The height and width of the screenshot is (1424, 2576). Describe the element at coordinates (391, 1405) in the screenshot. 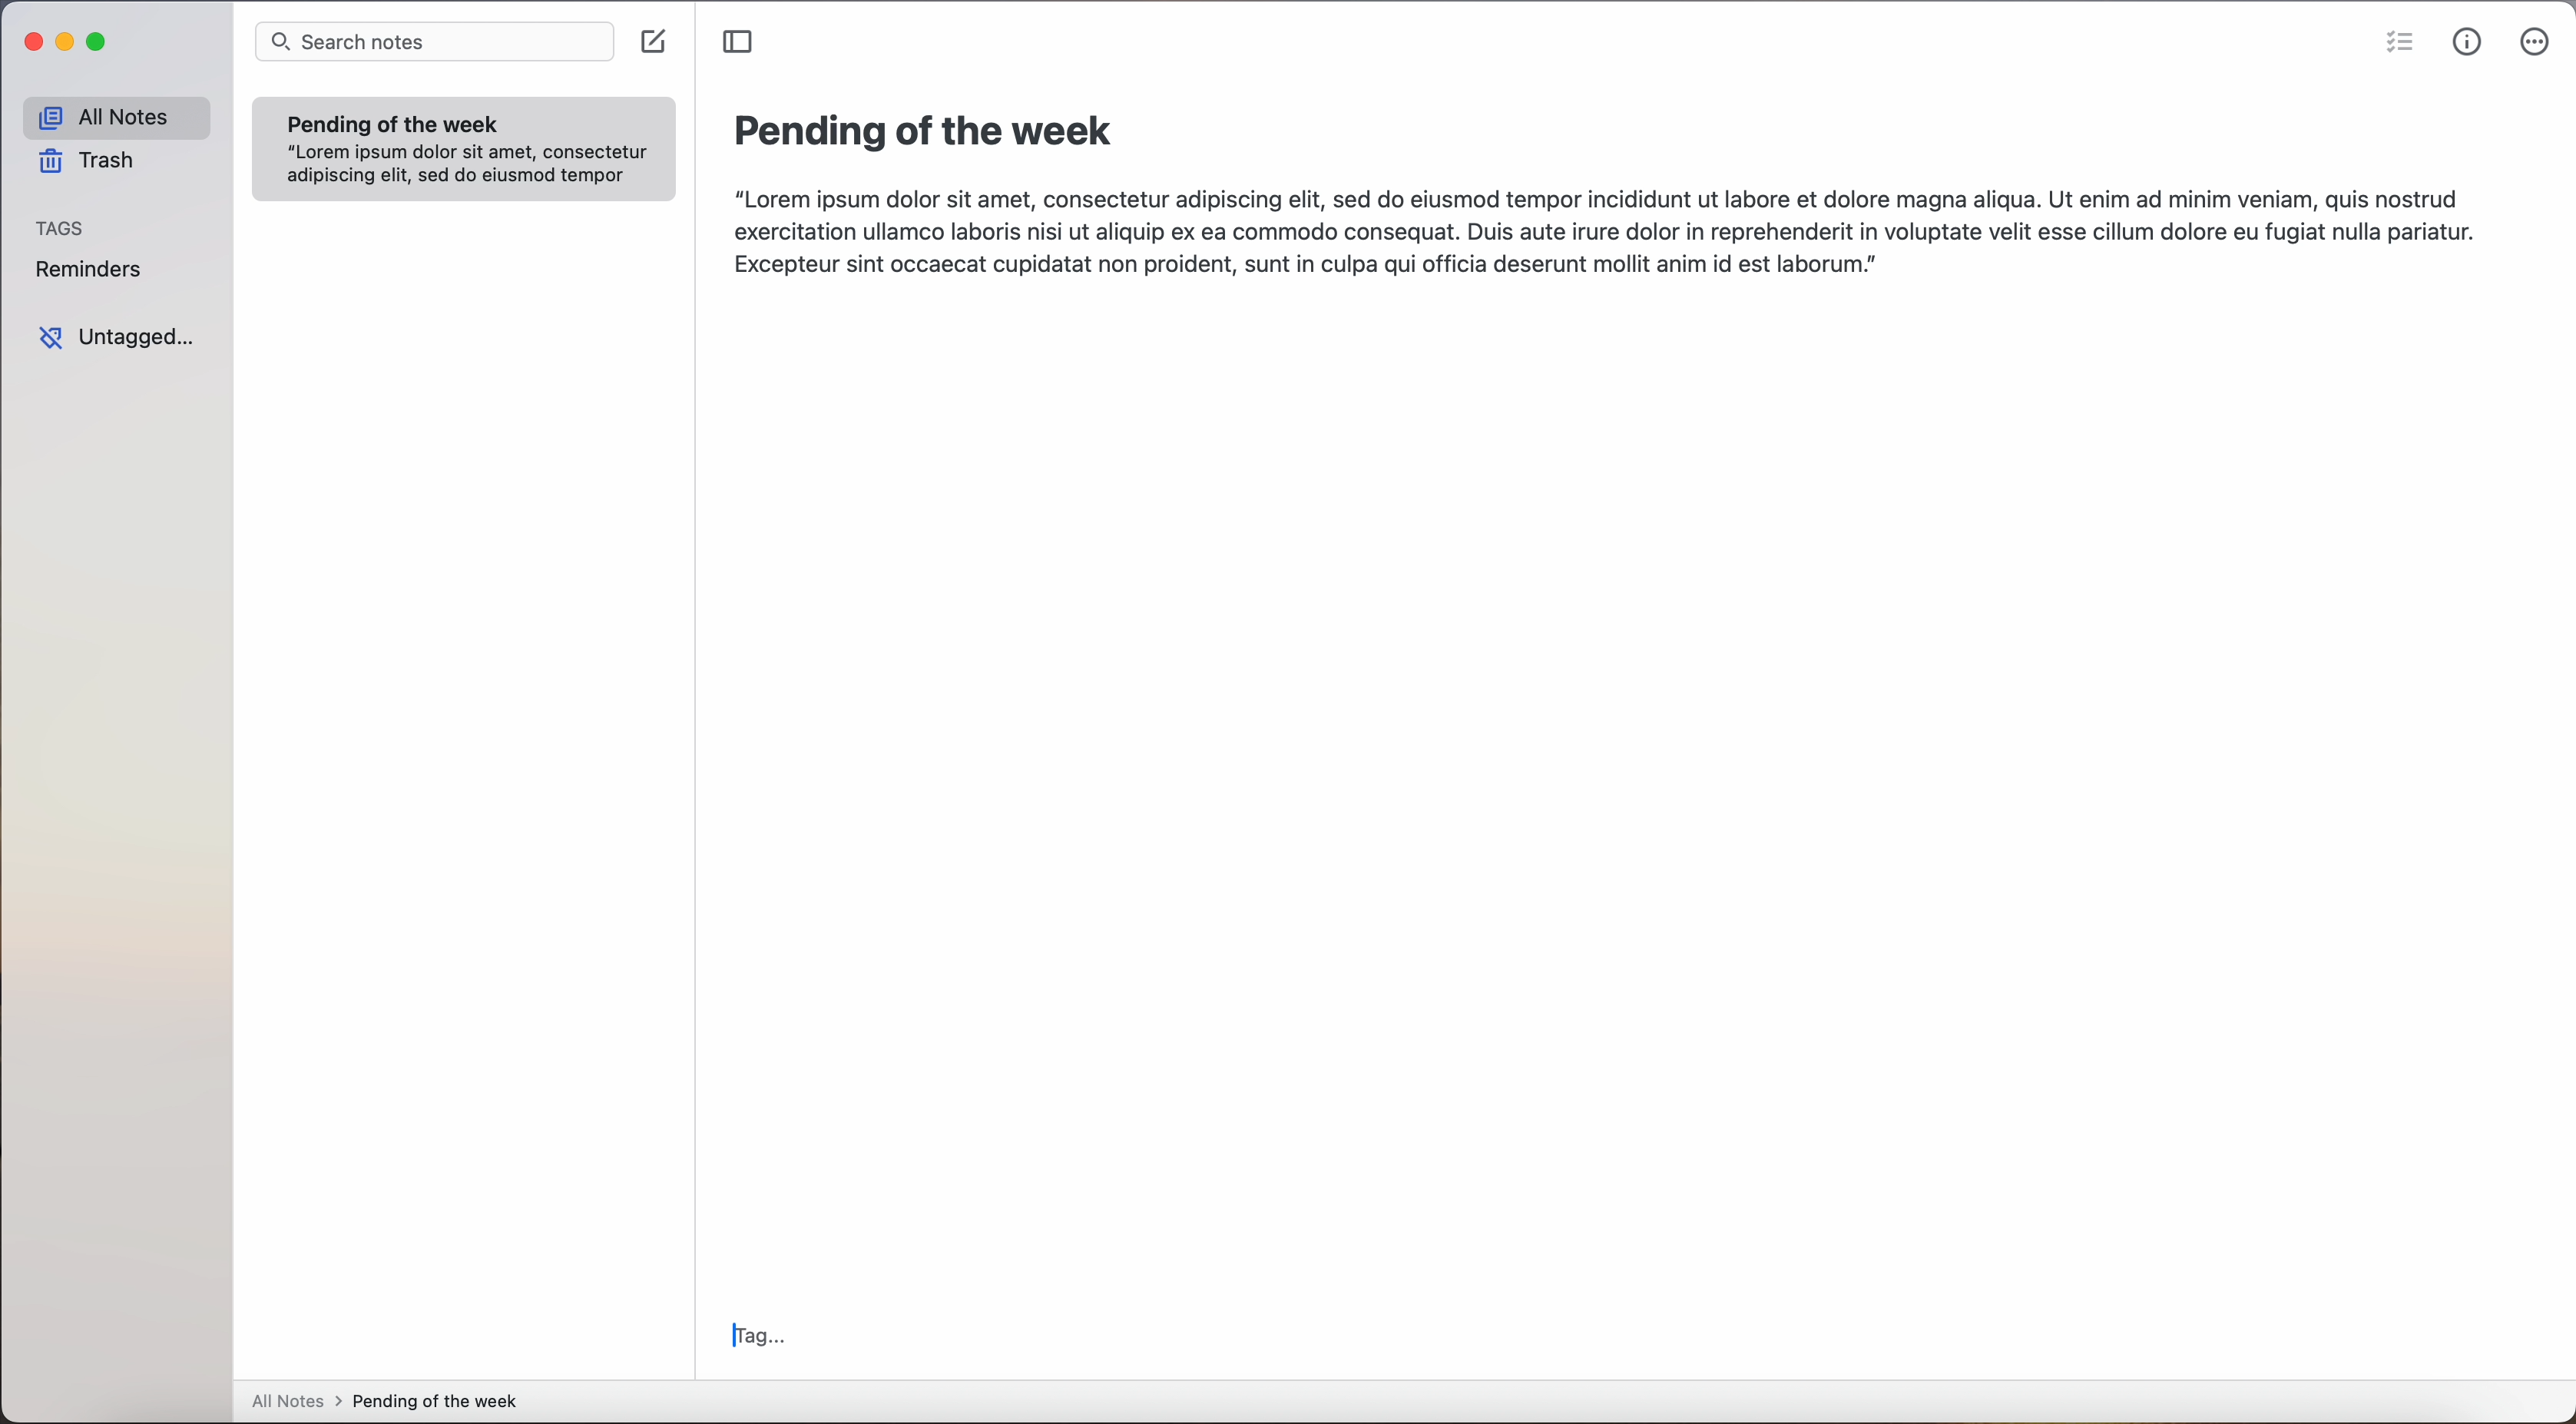

I see `all notes > Pending of the week` at that location.